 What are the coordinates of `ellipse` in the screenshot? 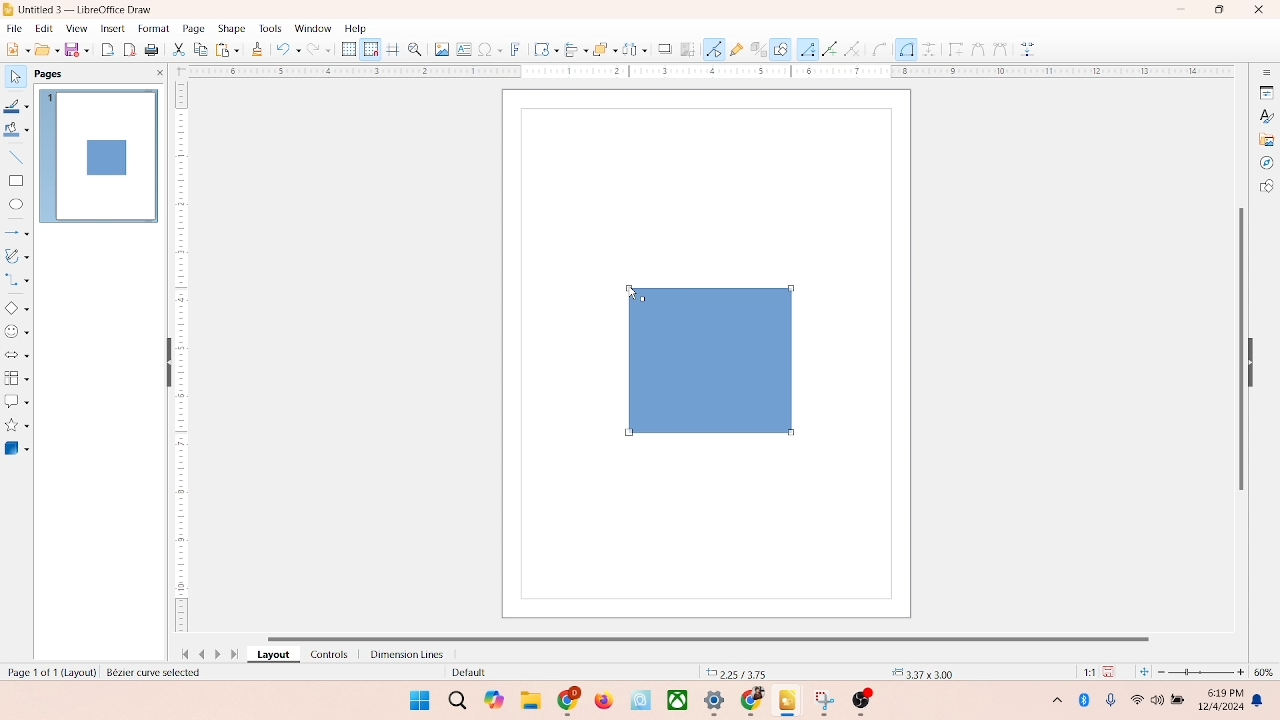 It's located at (16, 205).